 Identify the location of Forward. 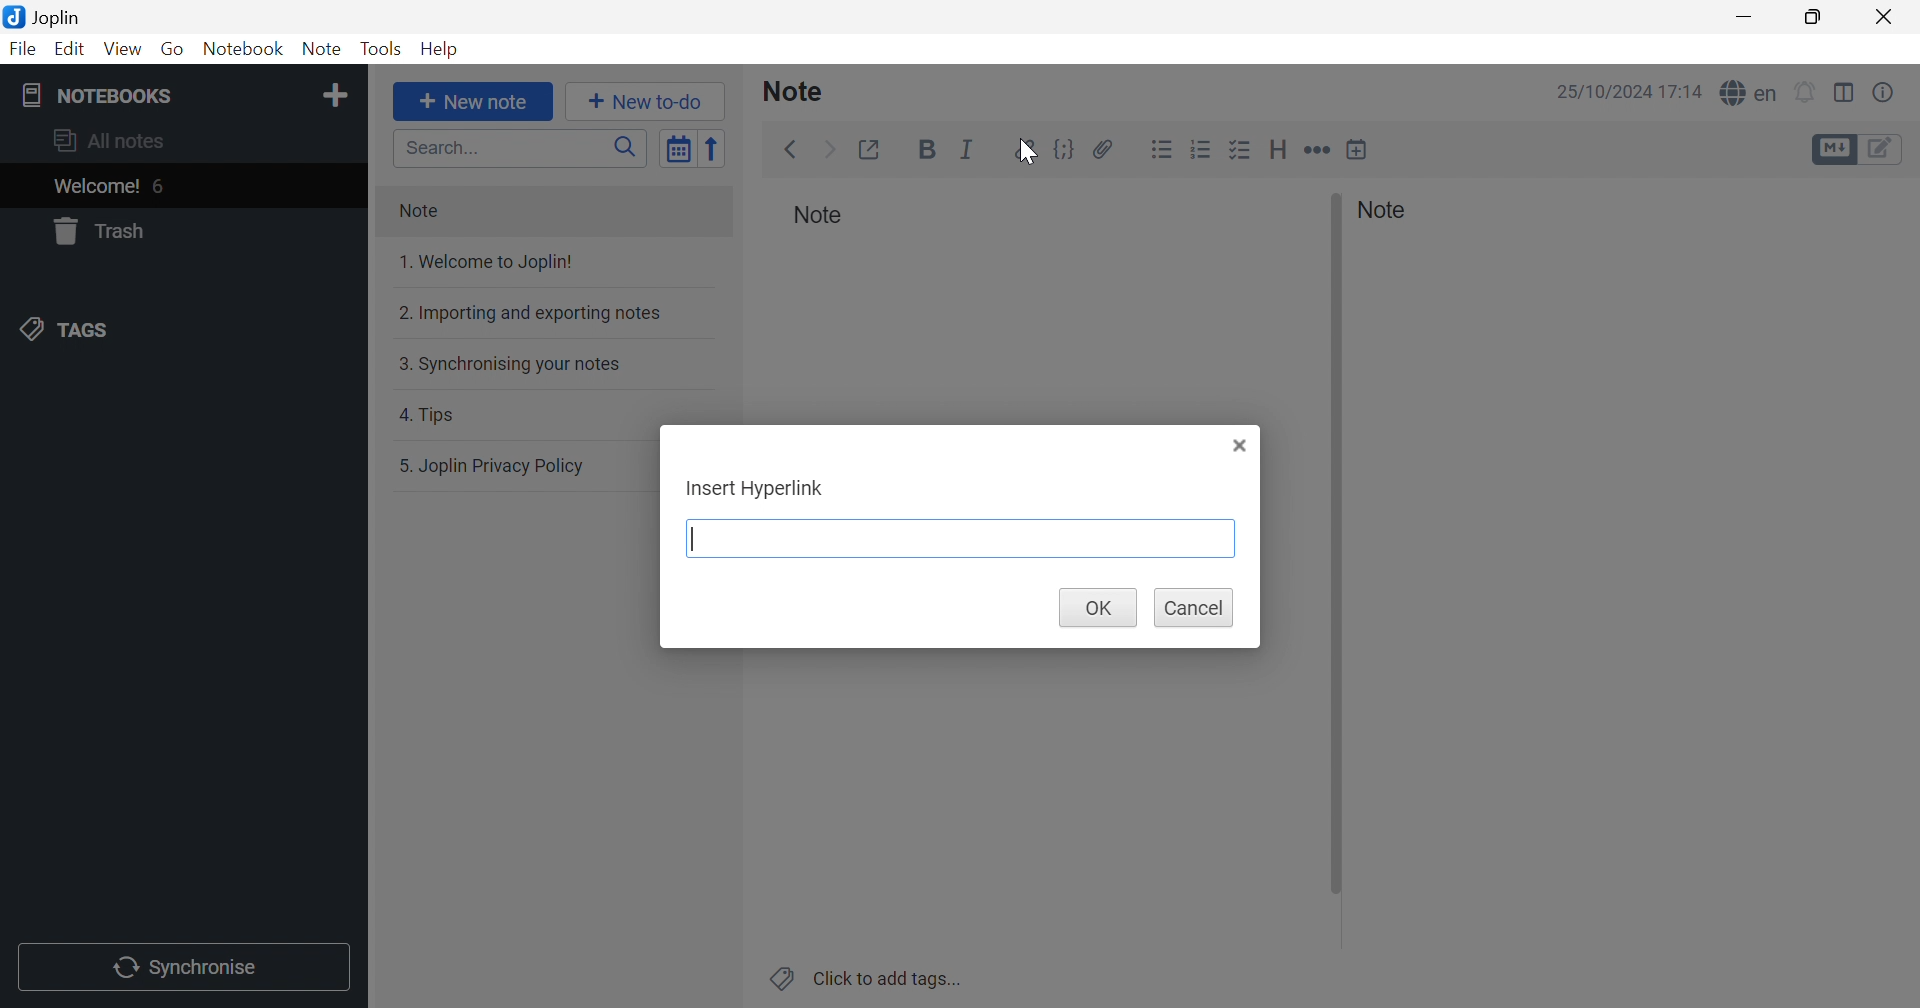
(831, 148).